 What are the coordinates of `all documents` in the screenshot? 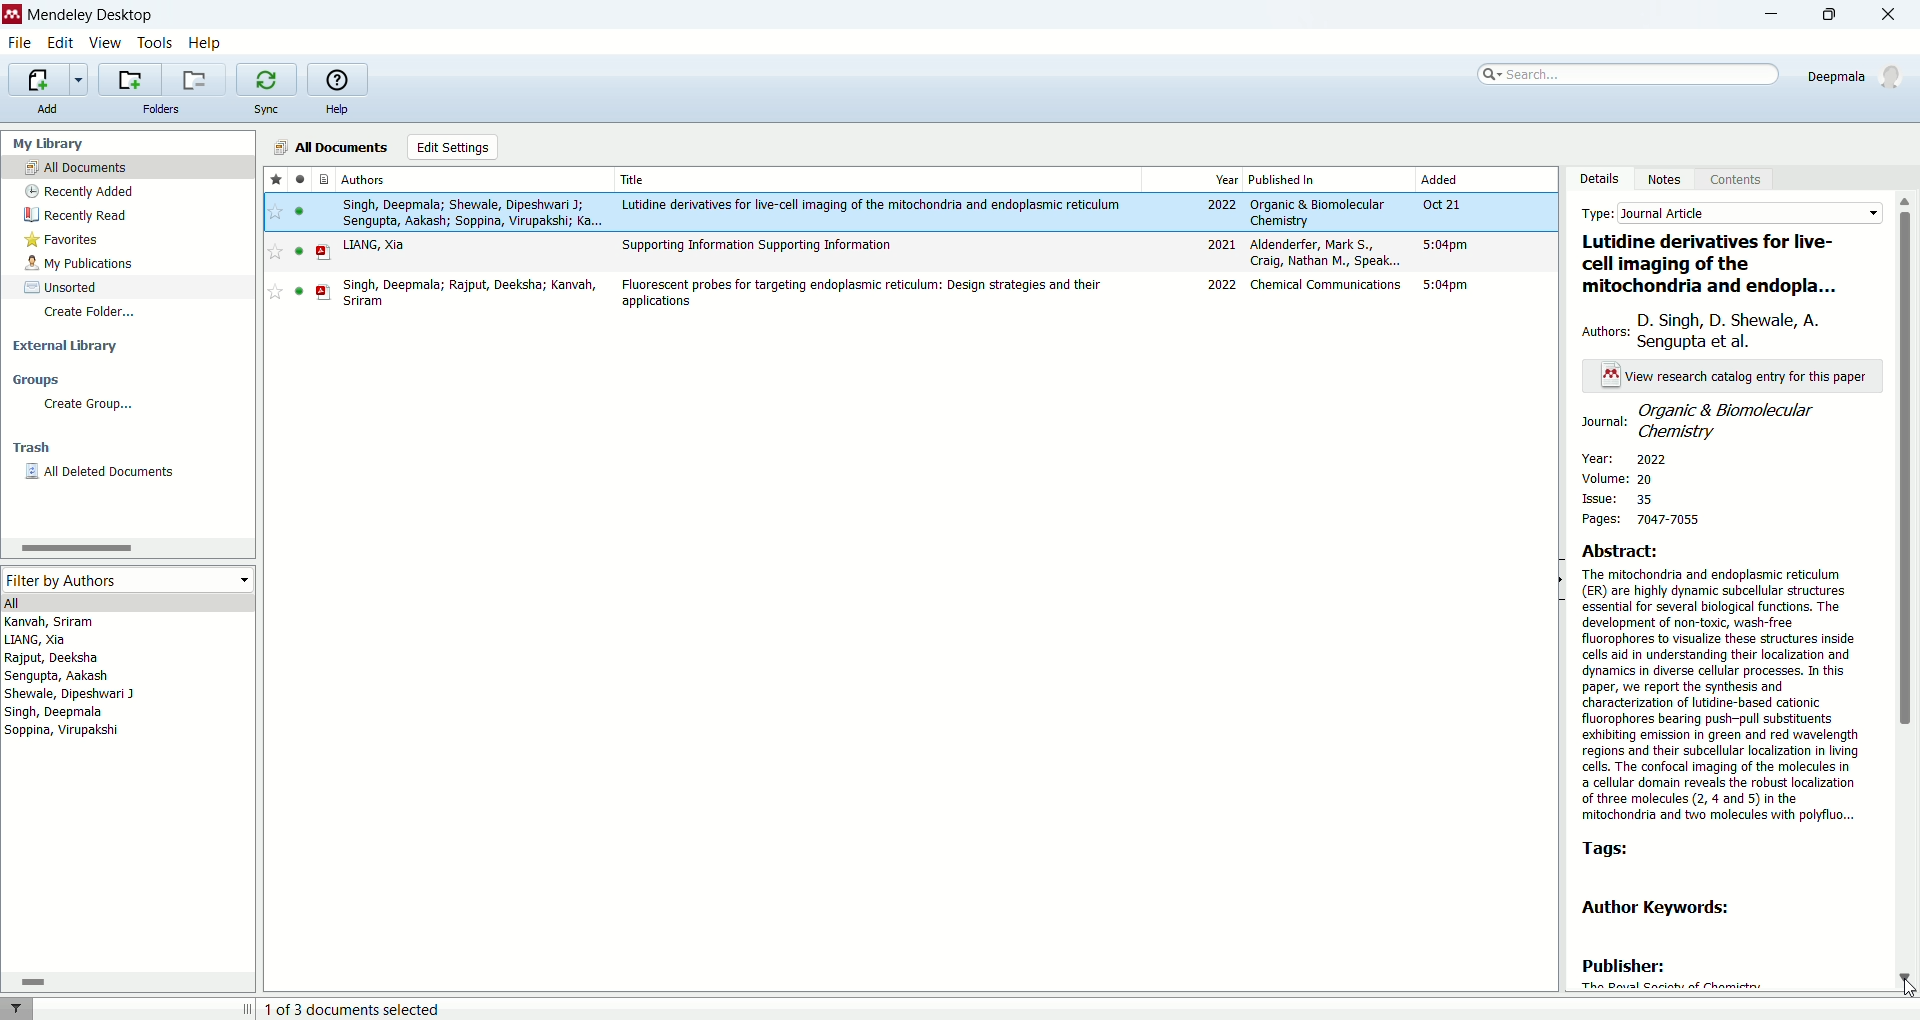 It's located at (327, 147).